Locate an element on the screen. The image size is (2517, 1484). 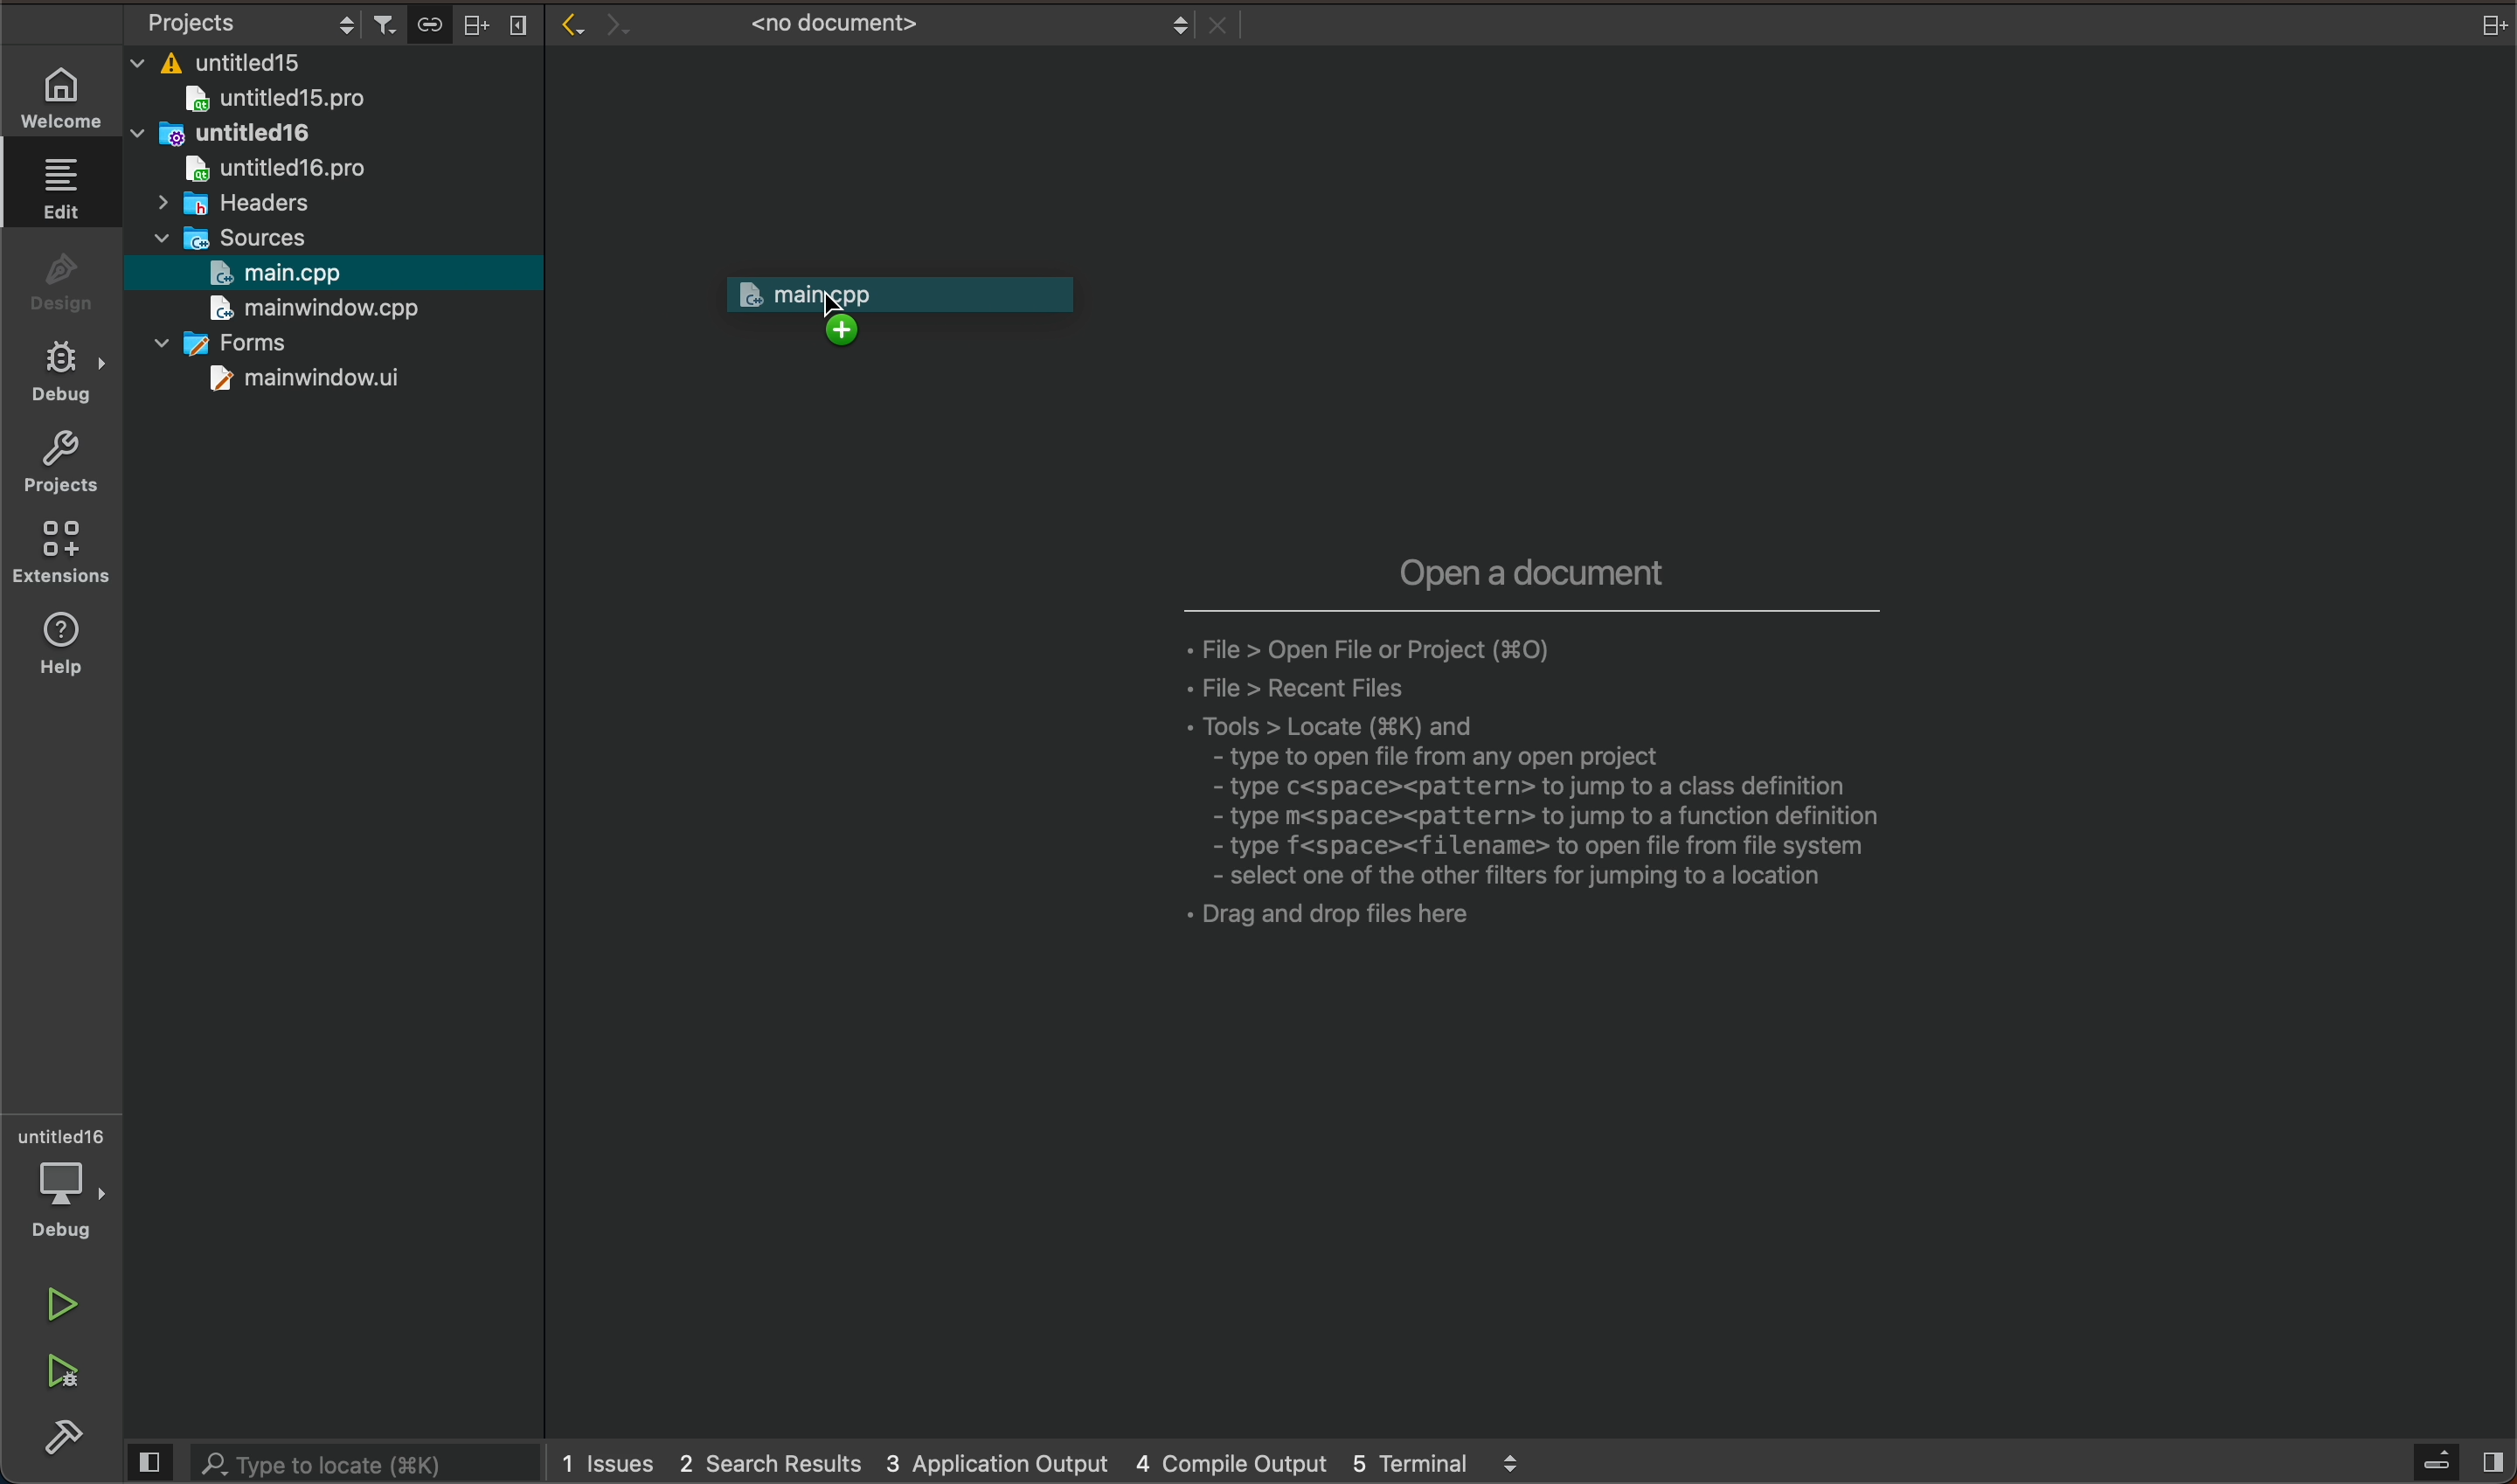
forms is located at coordinates (254, 346).